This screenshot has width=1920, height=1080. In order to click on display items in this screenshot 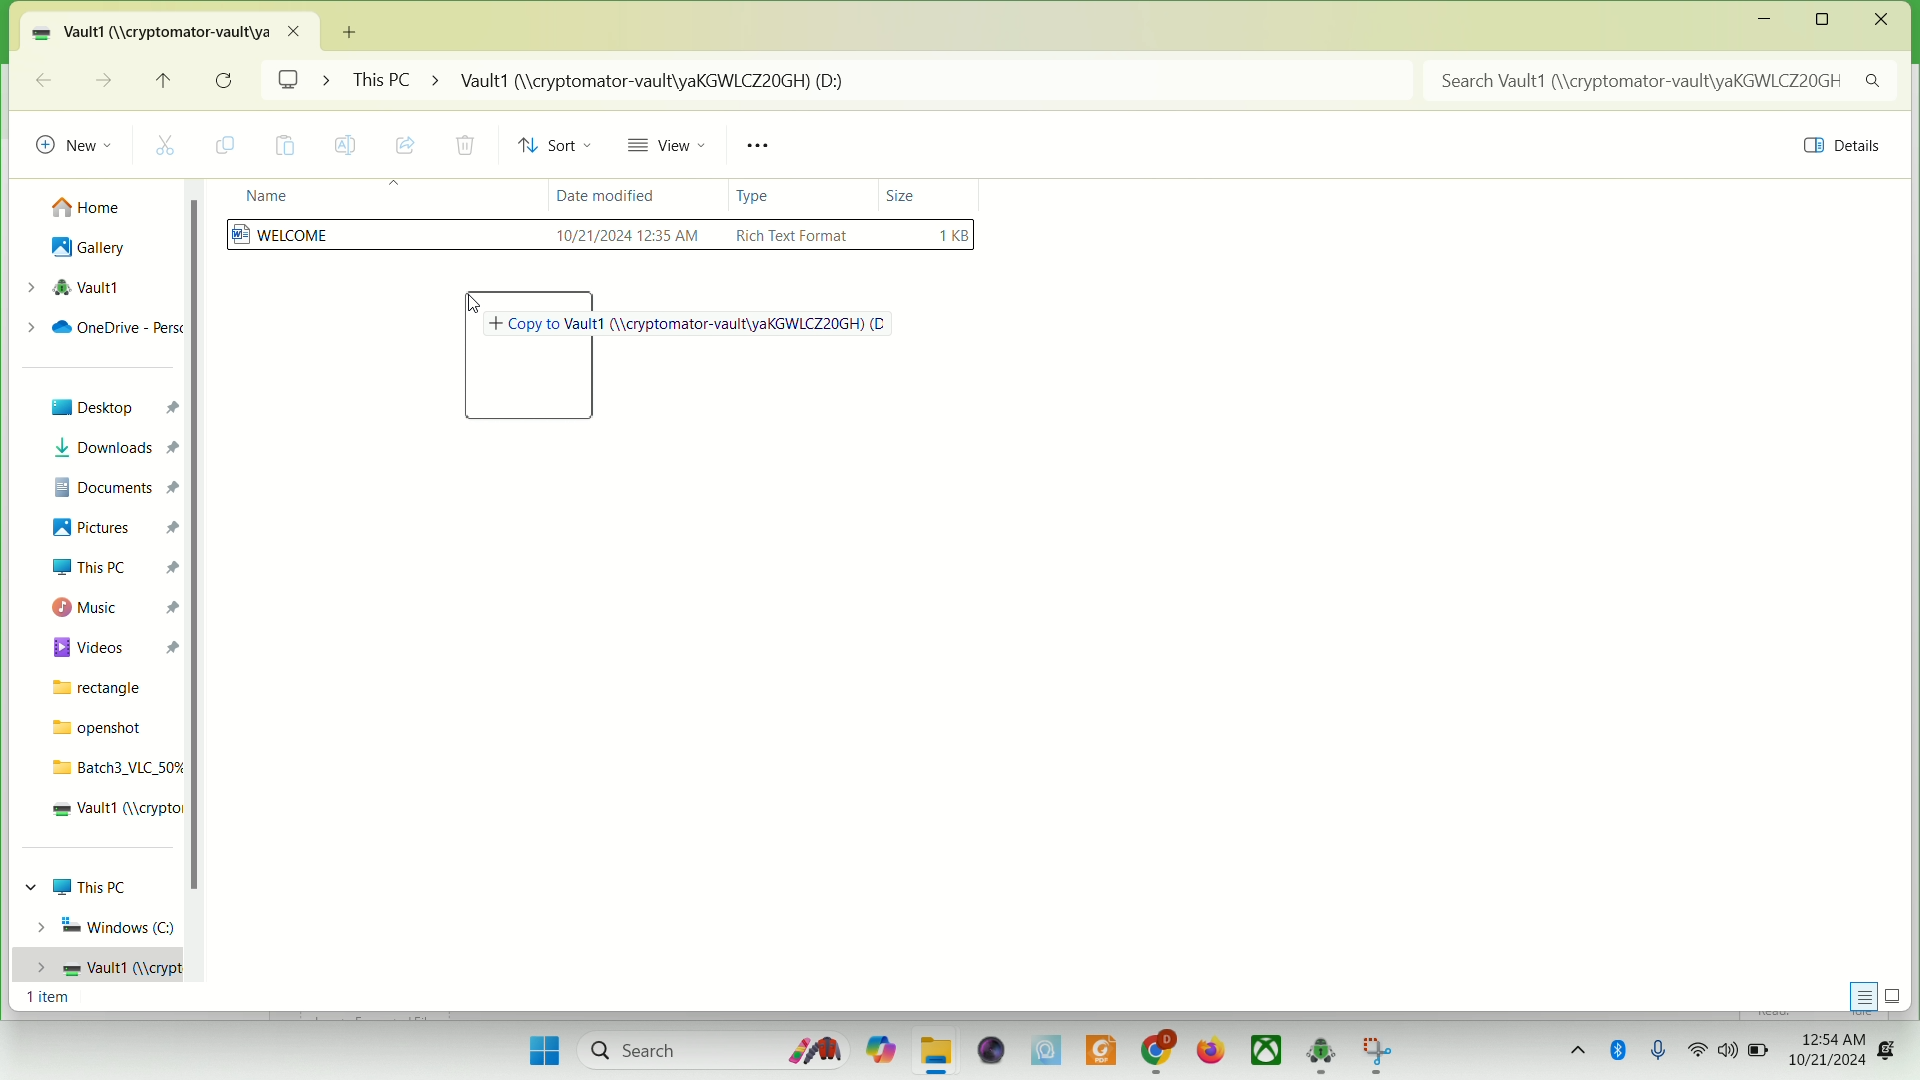, I will do `click(1897, 995)`.